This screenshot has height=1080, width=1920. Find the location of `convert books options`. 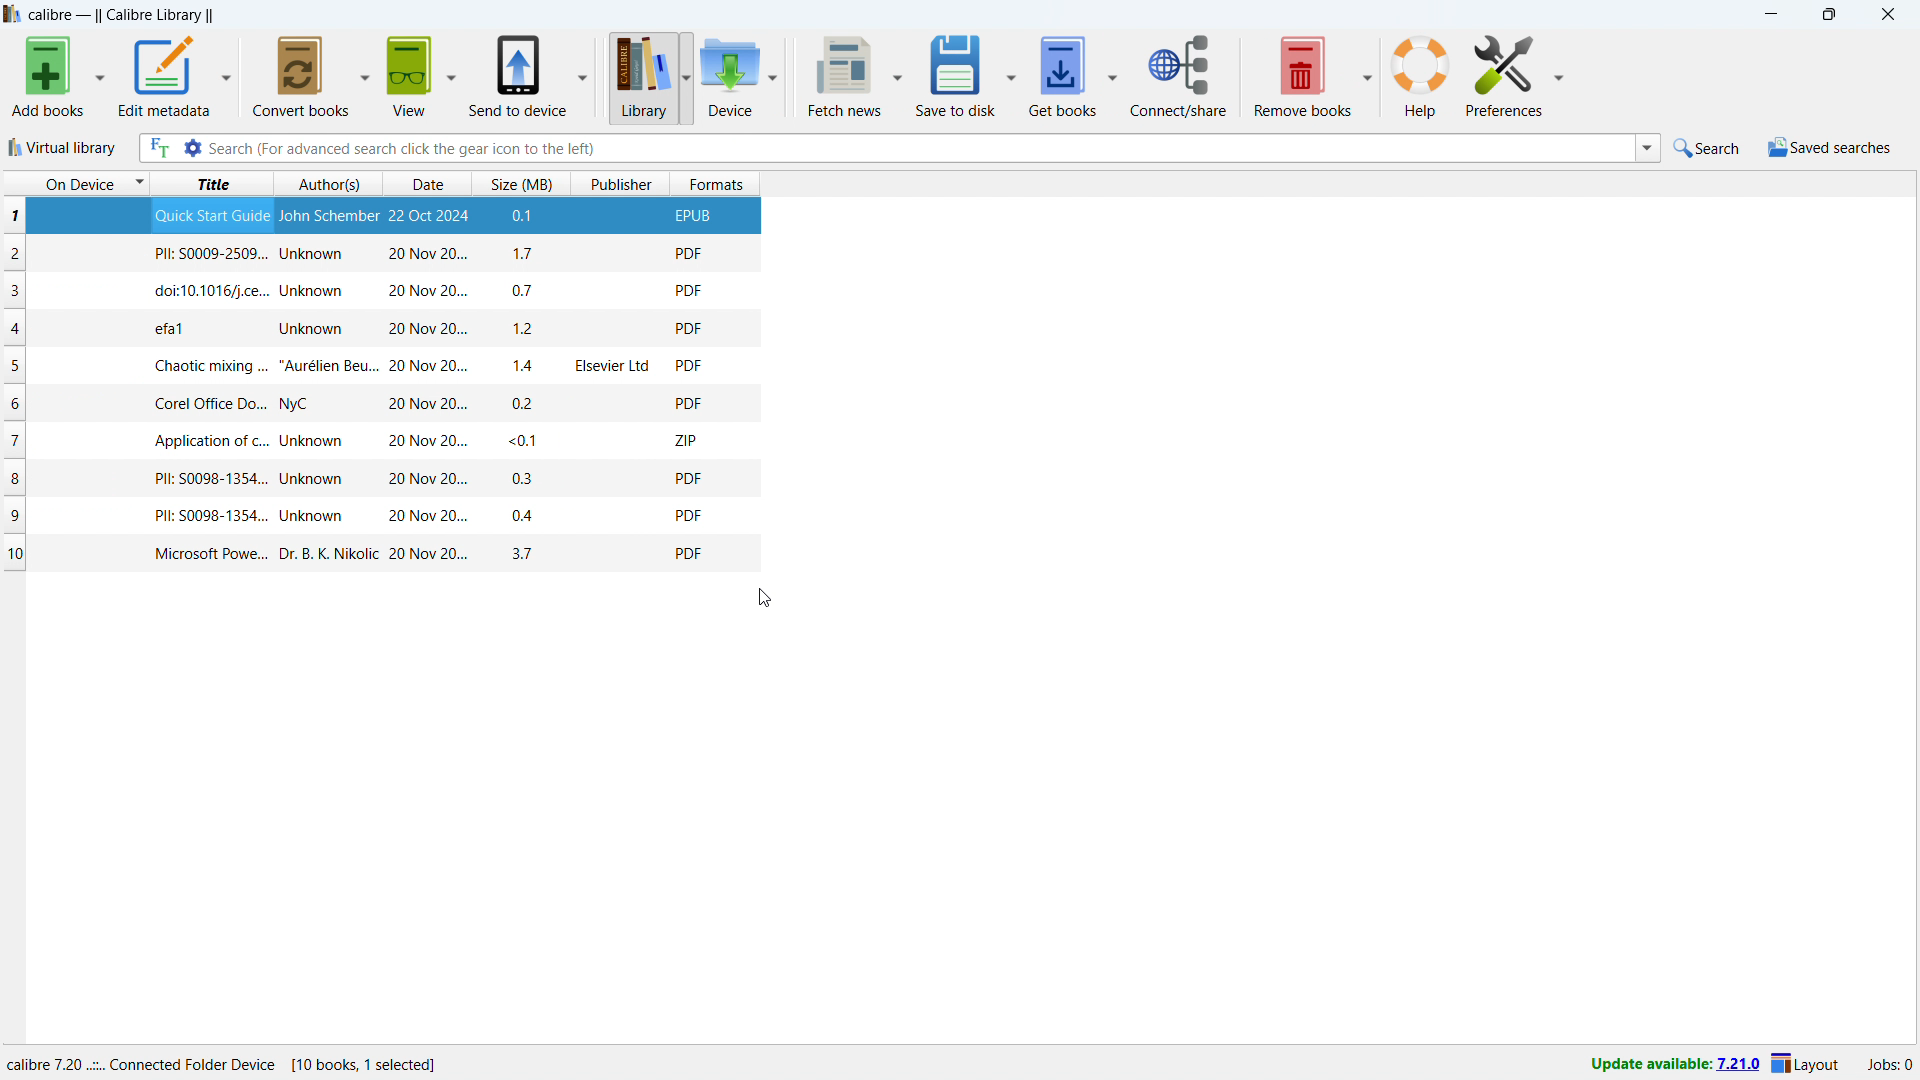

convert books options is located at coordinates (364, 75).